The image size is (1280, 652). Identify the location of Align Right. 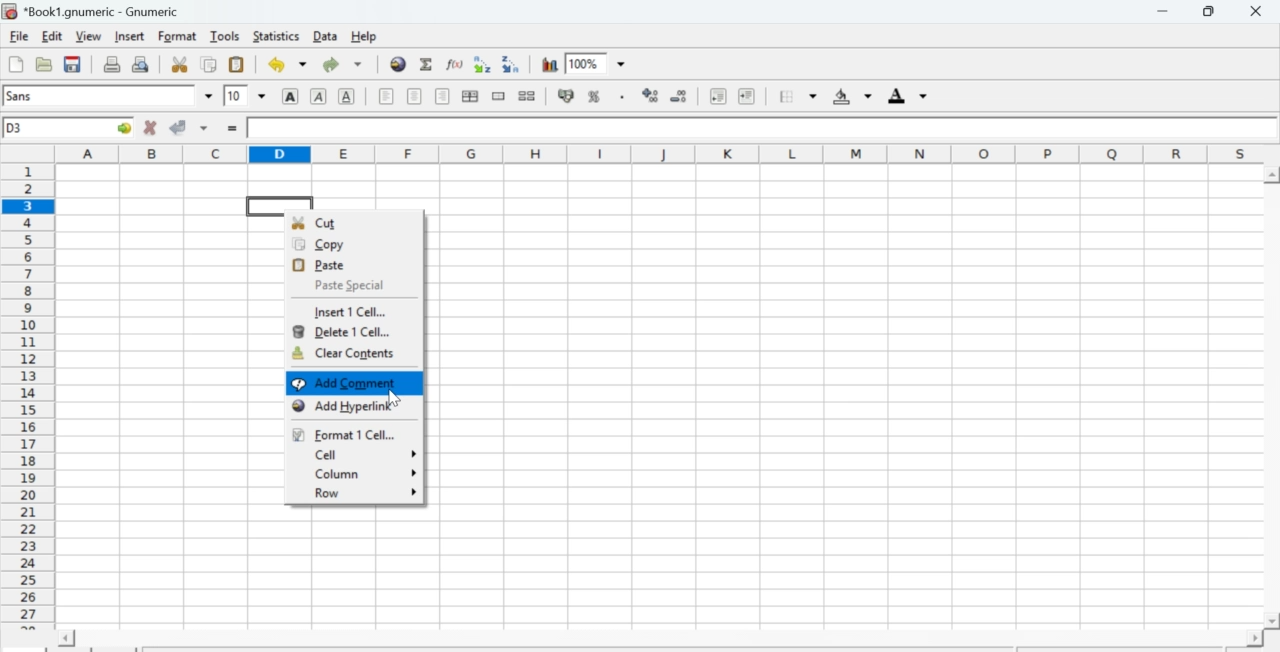
(443, 97).